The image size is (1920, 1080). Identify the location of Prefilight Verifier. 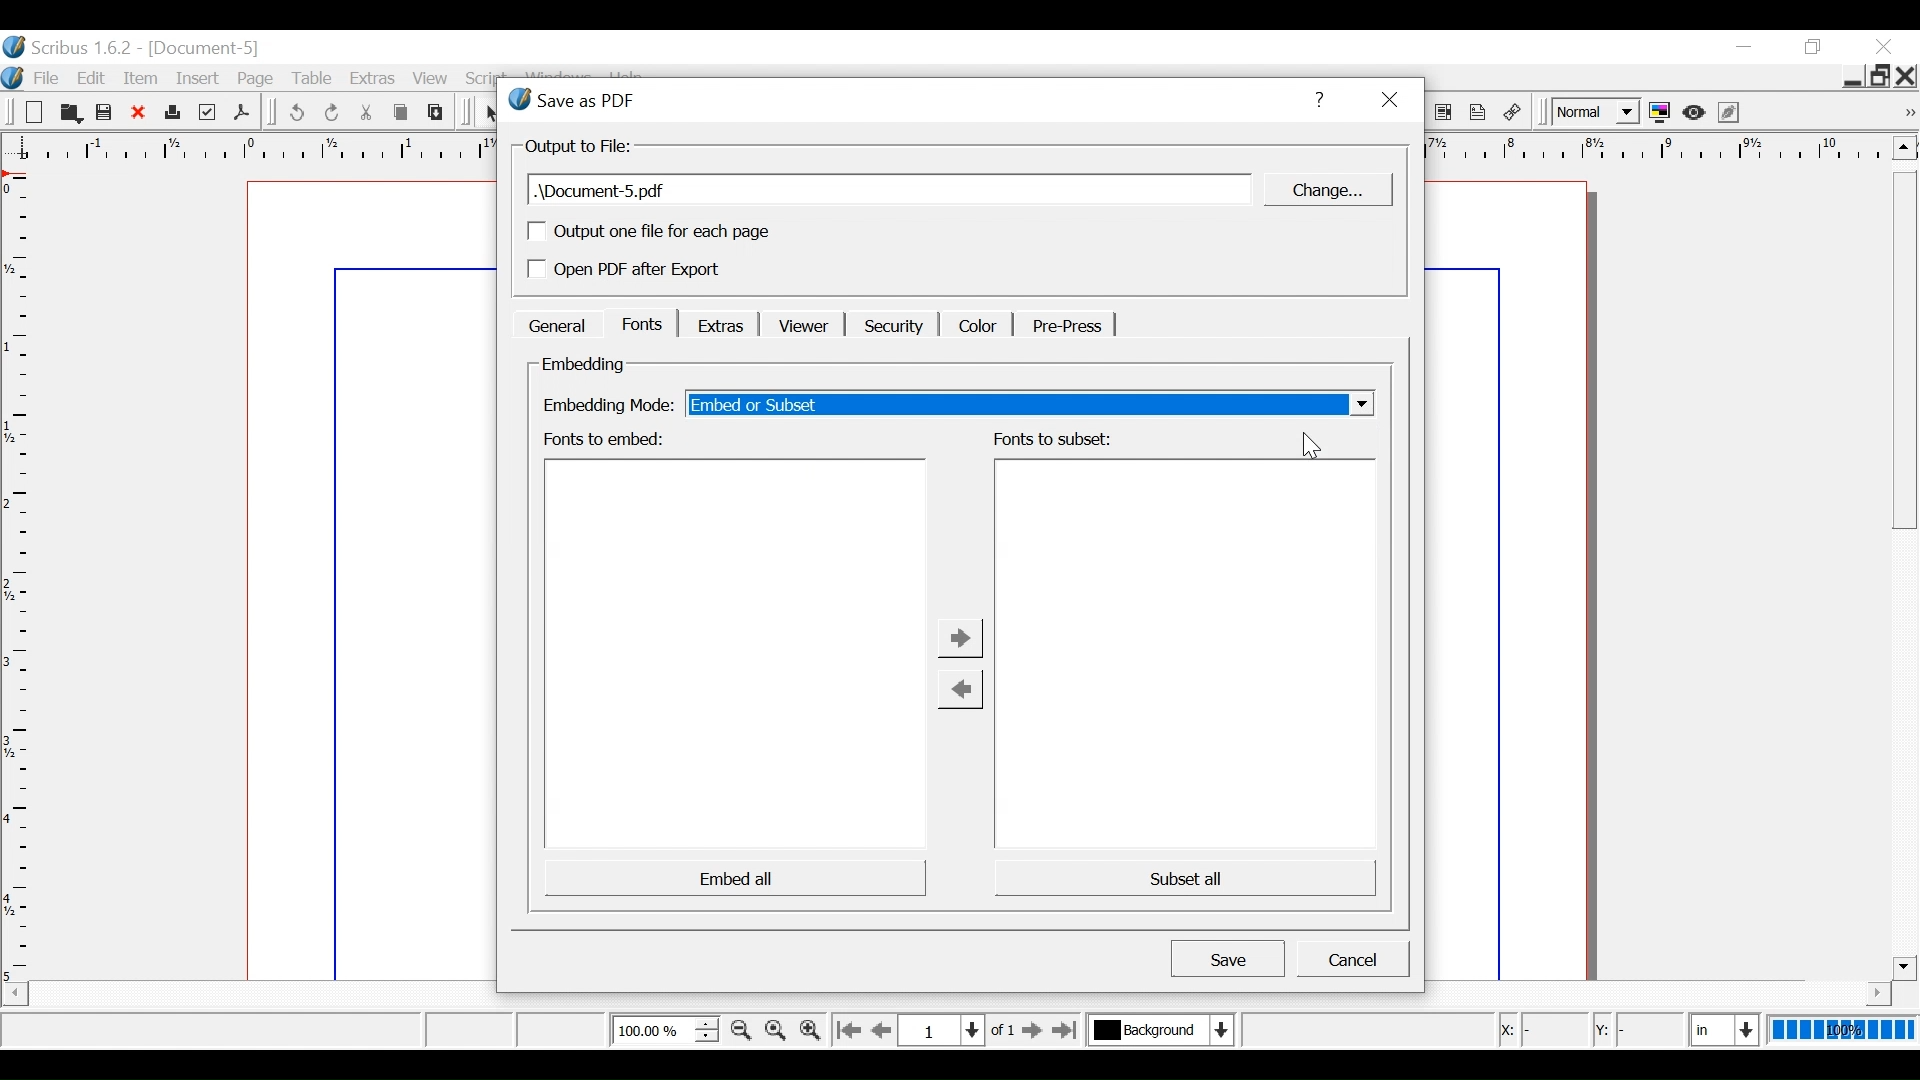
(207, 113).